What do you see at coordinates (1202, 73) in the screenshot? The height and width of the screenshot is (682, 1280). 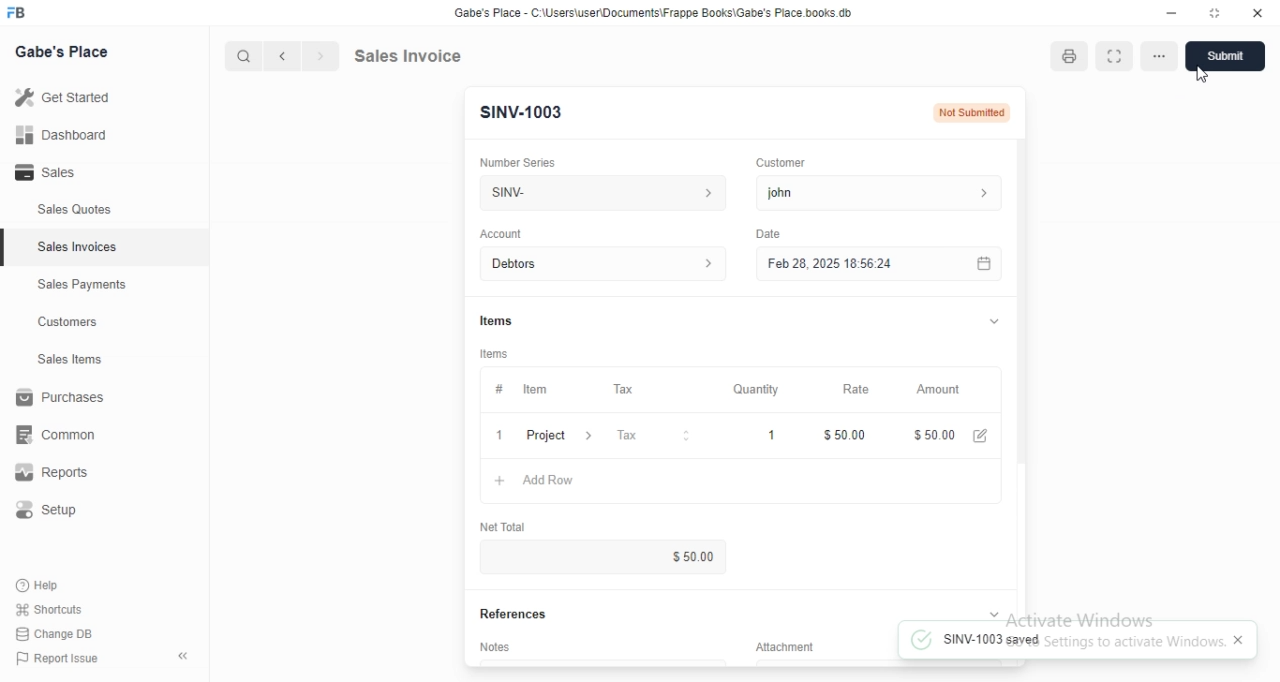 I see `cursor` at bounding box center [1202, 73].